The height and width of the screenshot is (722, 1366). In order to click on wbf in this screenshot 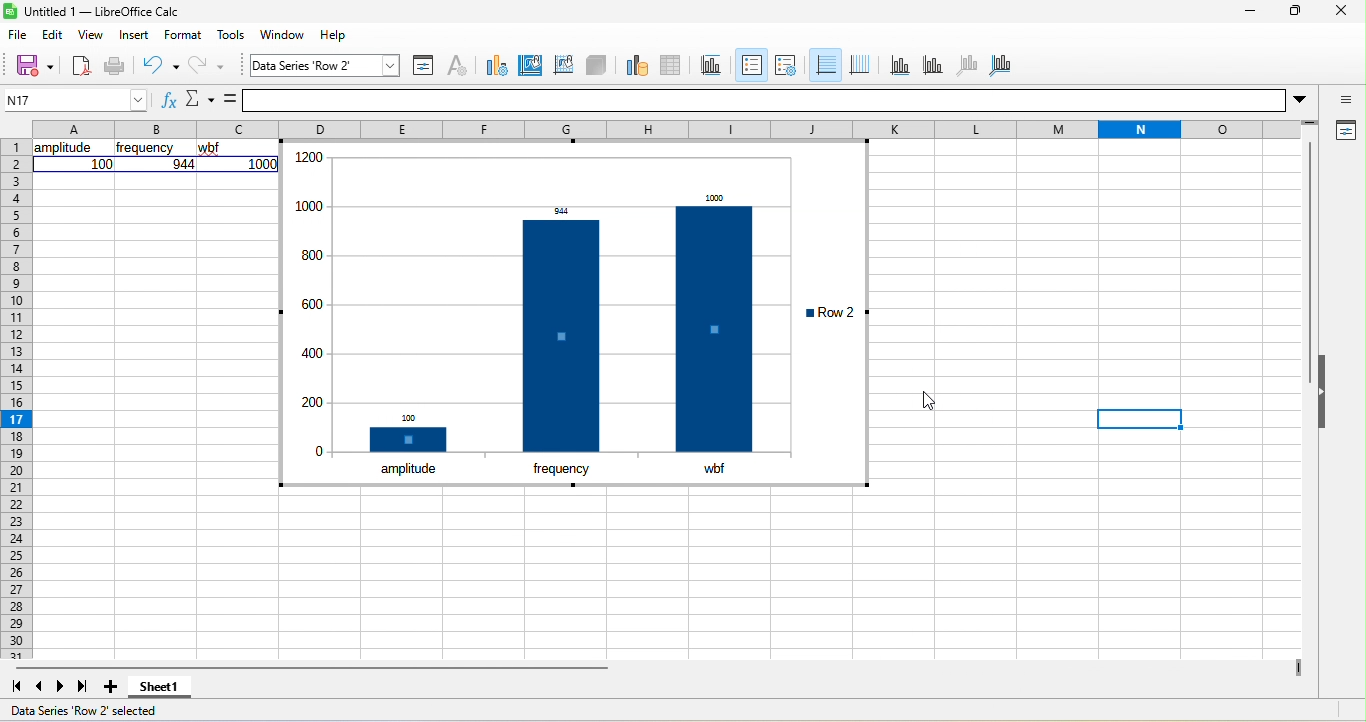, I will do `click(712, 468)`.